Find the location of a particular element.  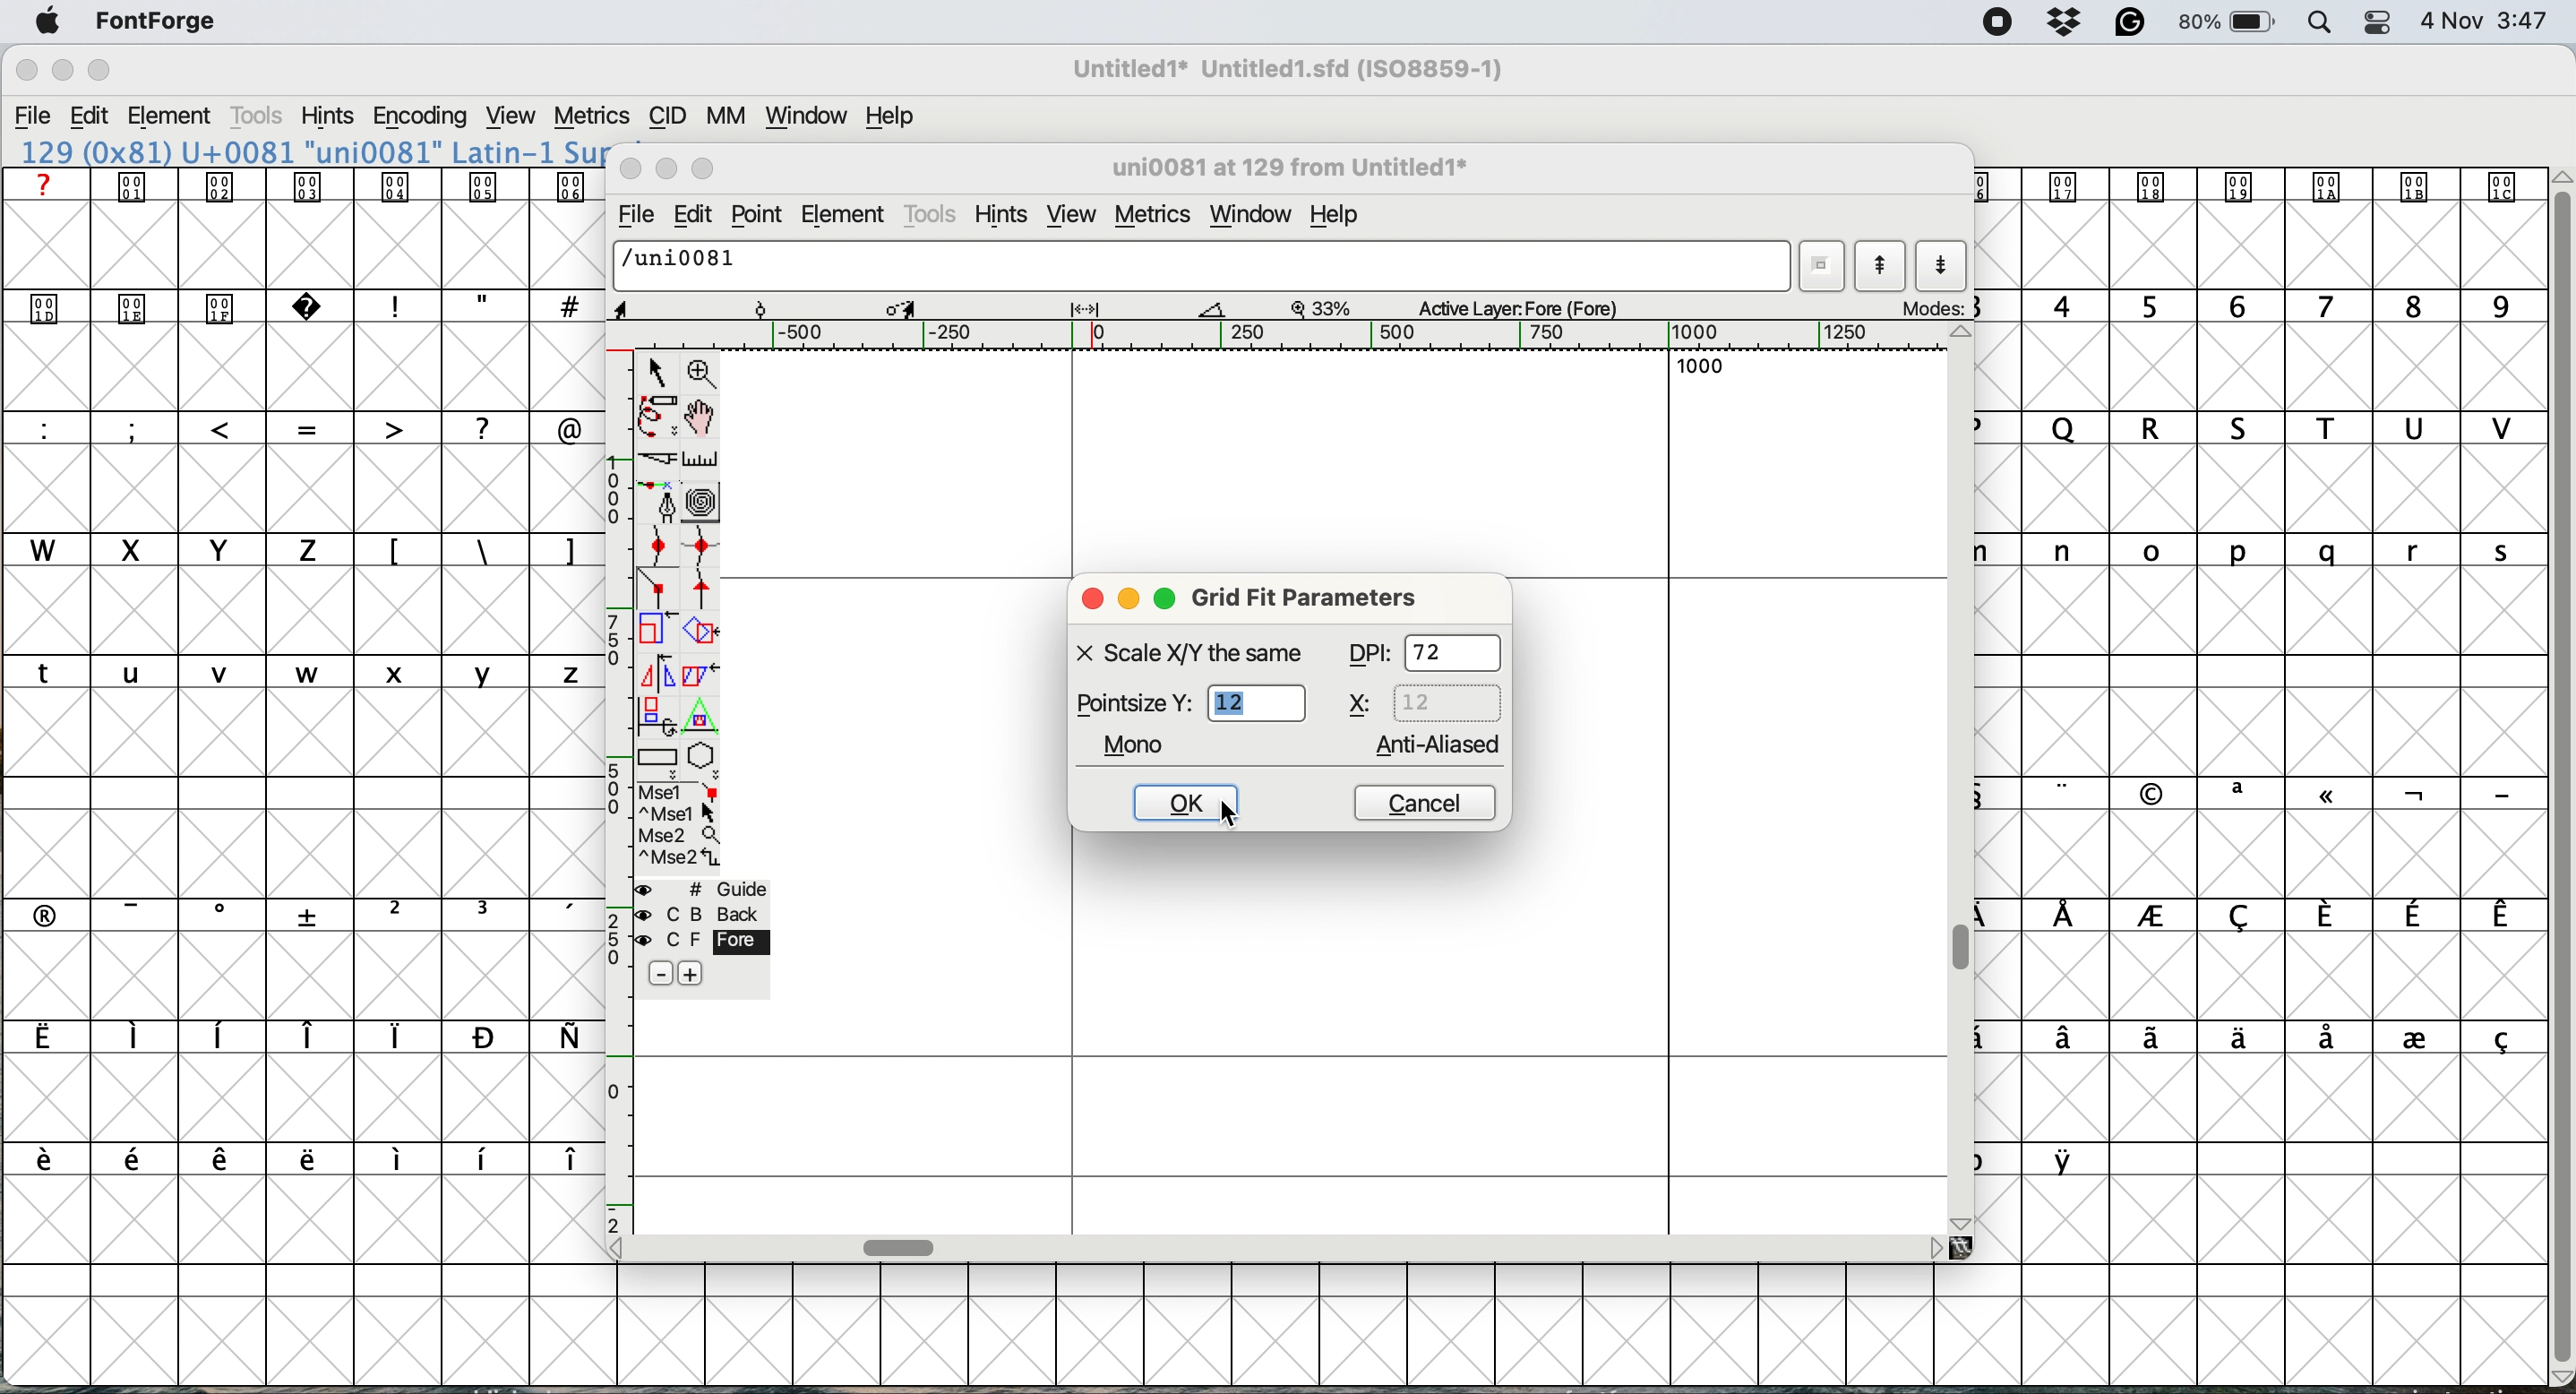

rotate the selection in 3d is located at coordinates (658, 714).